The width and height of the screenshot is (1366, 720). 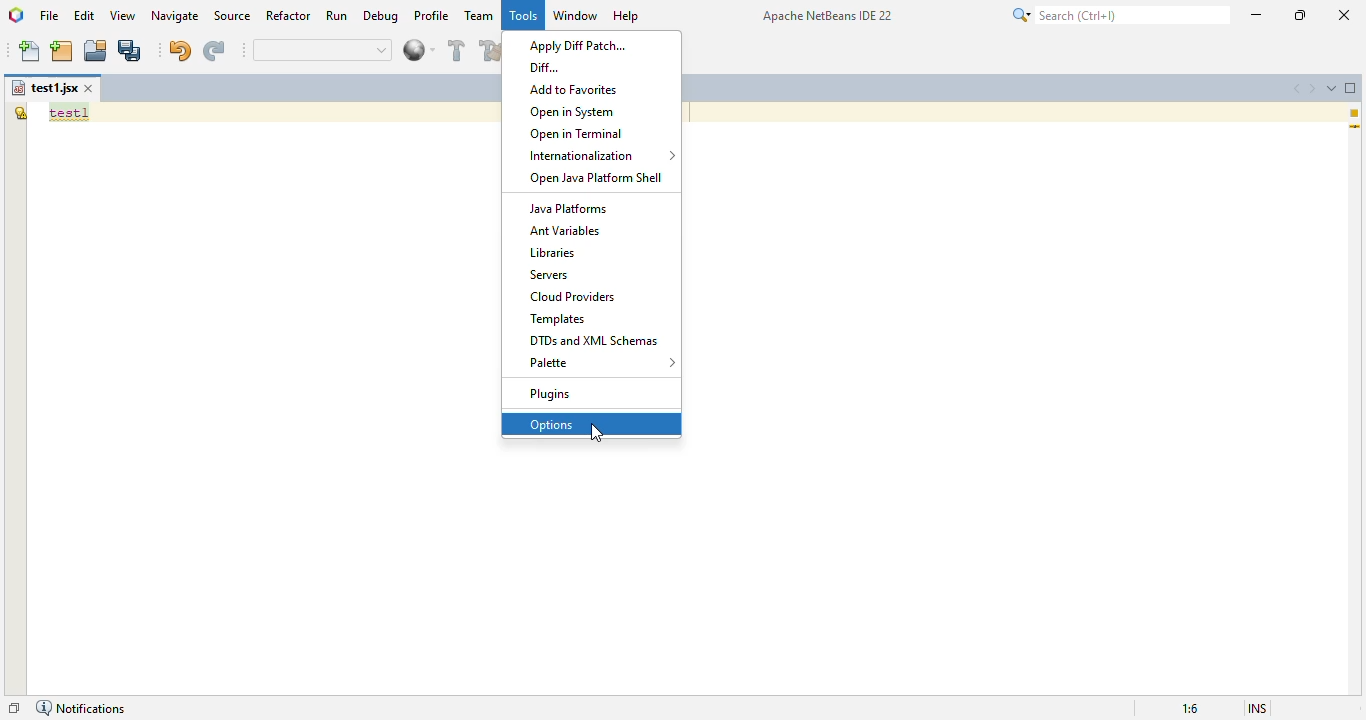 What do you see at coordinates (574, 89) in the screenshot?
I see `add to favorites` at bounding box center [574, 89].